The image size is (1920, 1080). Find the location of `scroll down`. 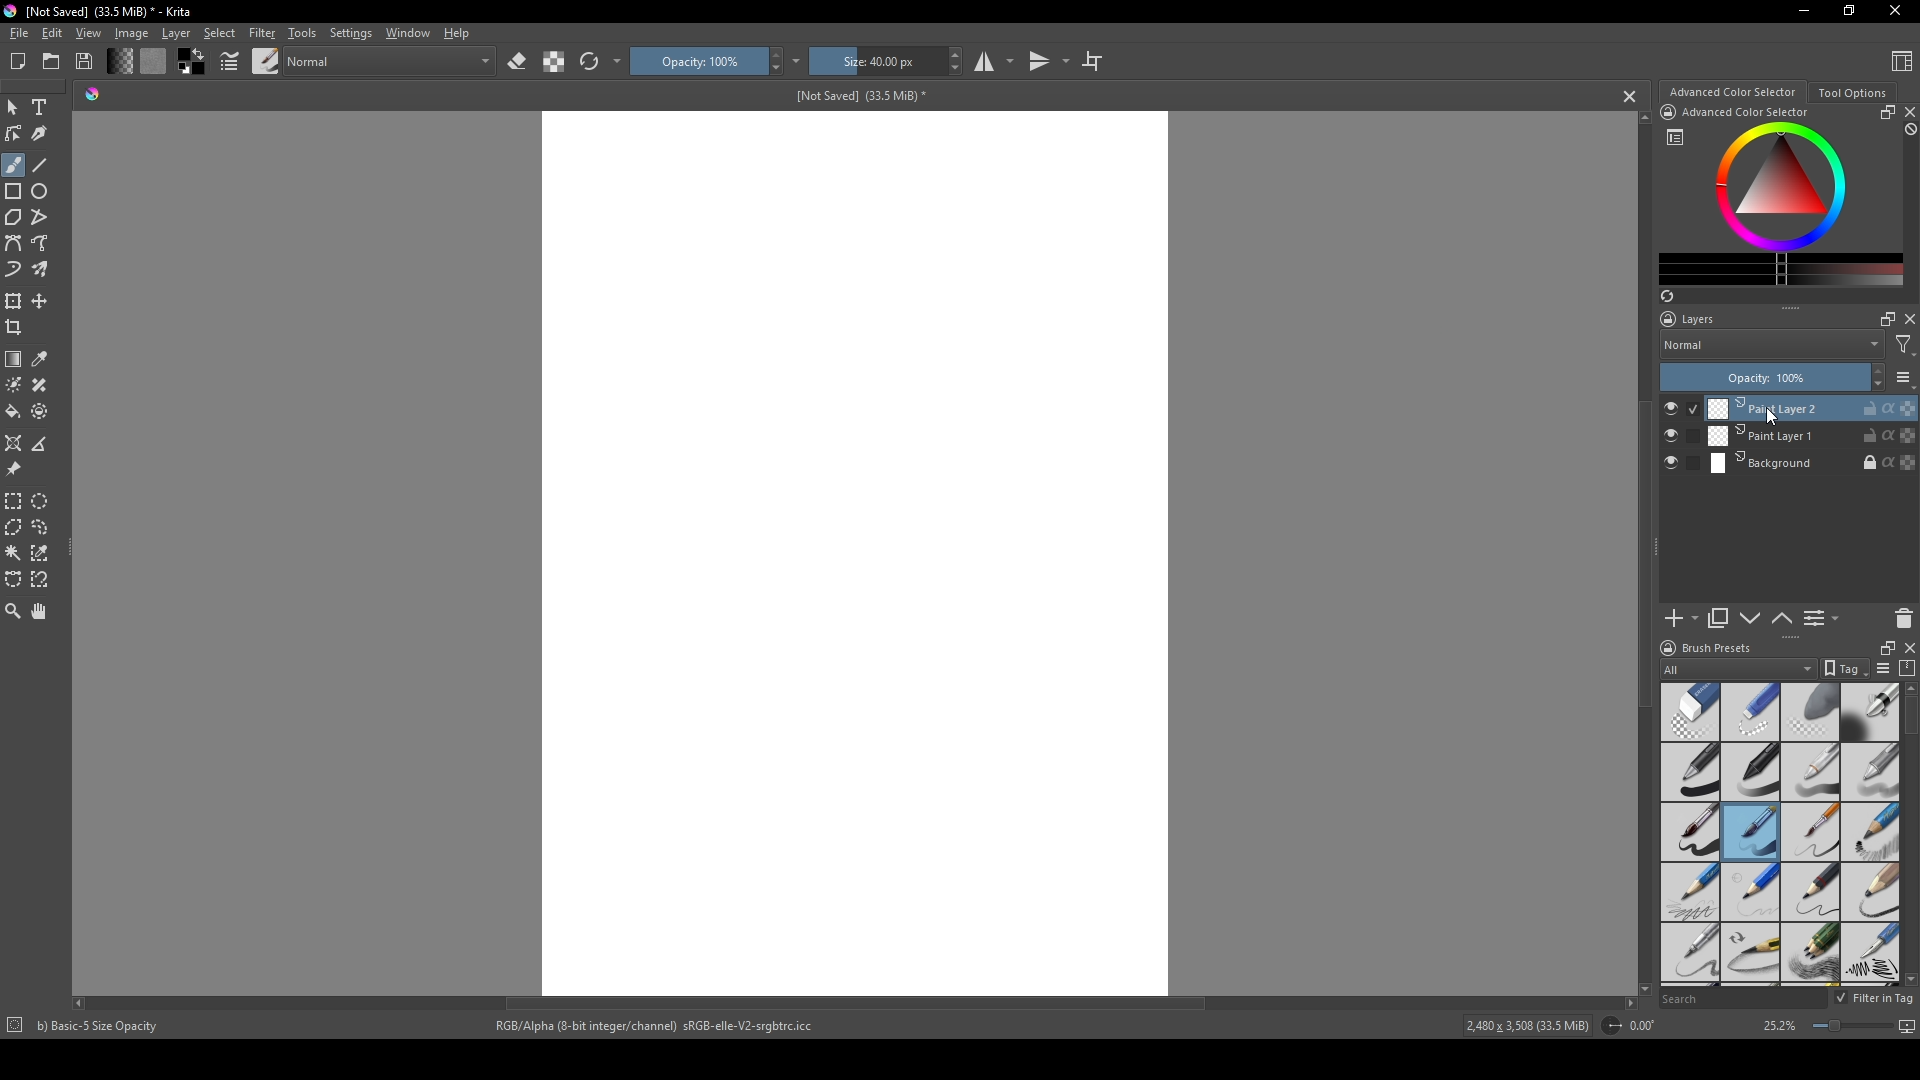

scroll down is located at coordinates (1641, 986).